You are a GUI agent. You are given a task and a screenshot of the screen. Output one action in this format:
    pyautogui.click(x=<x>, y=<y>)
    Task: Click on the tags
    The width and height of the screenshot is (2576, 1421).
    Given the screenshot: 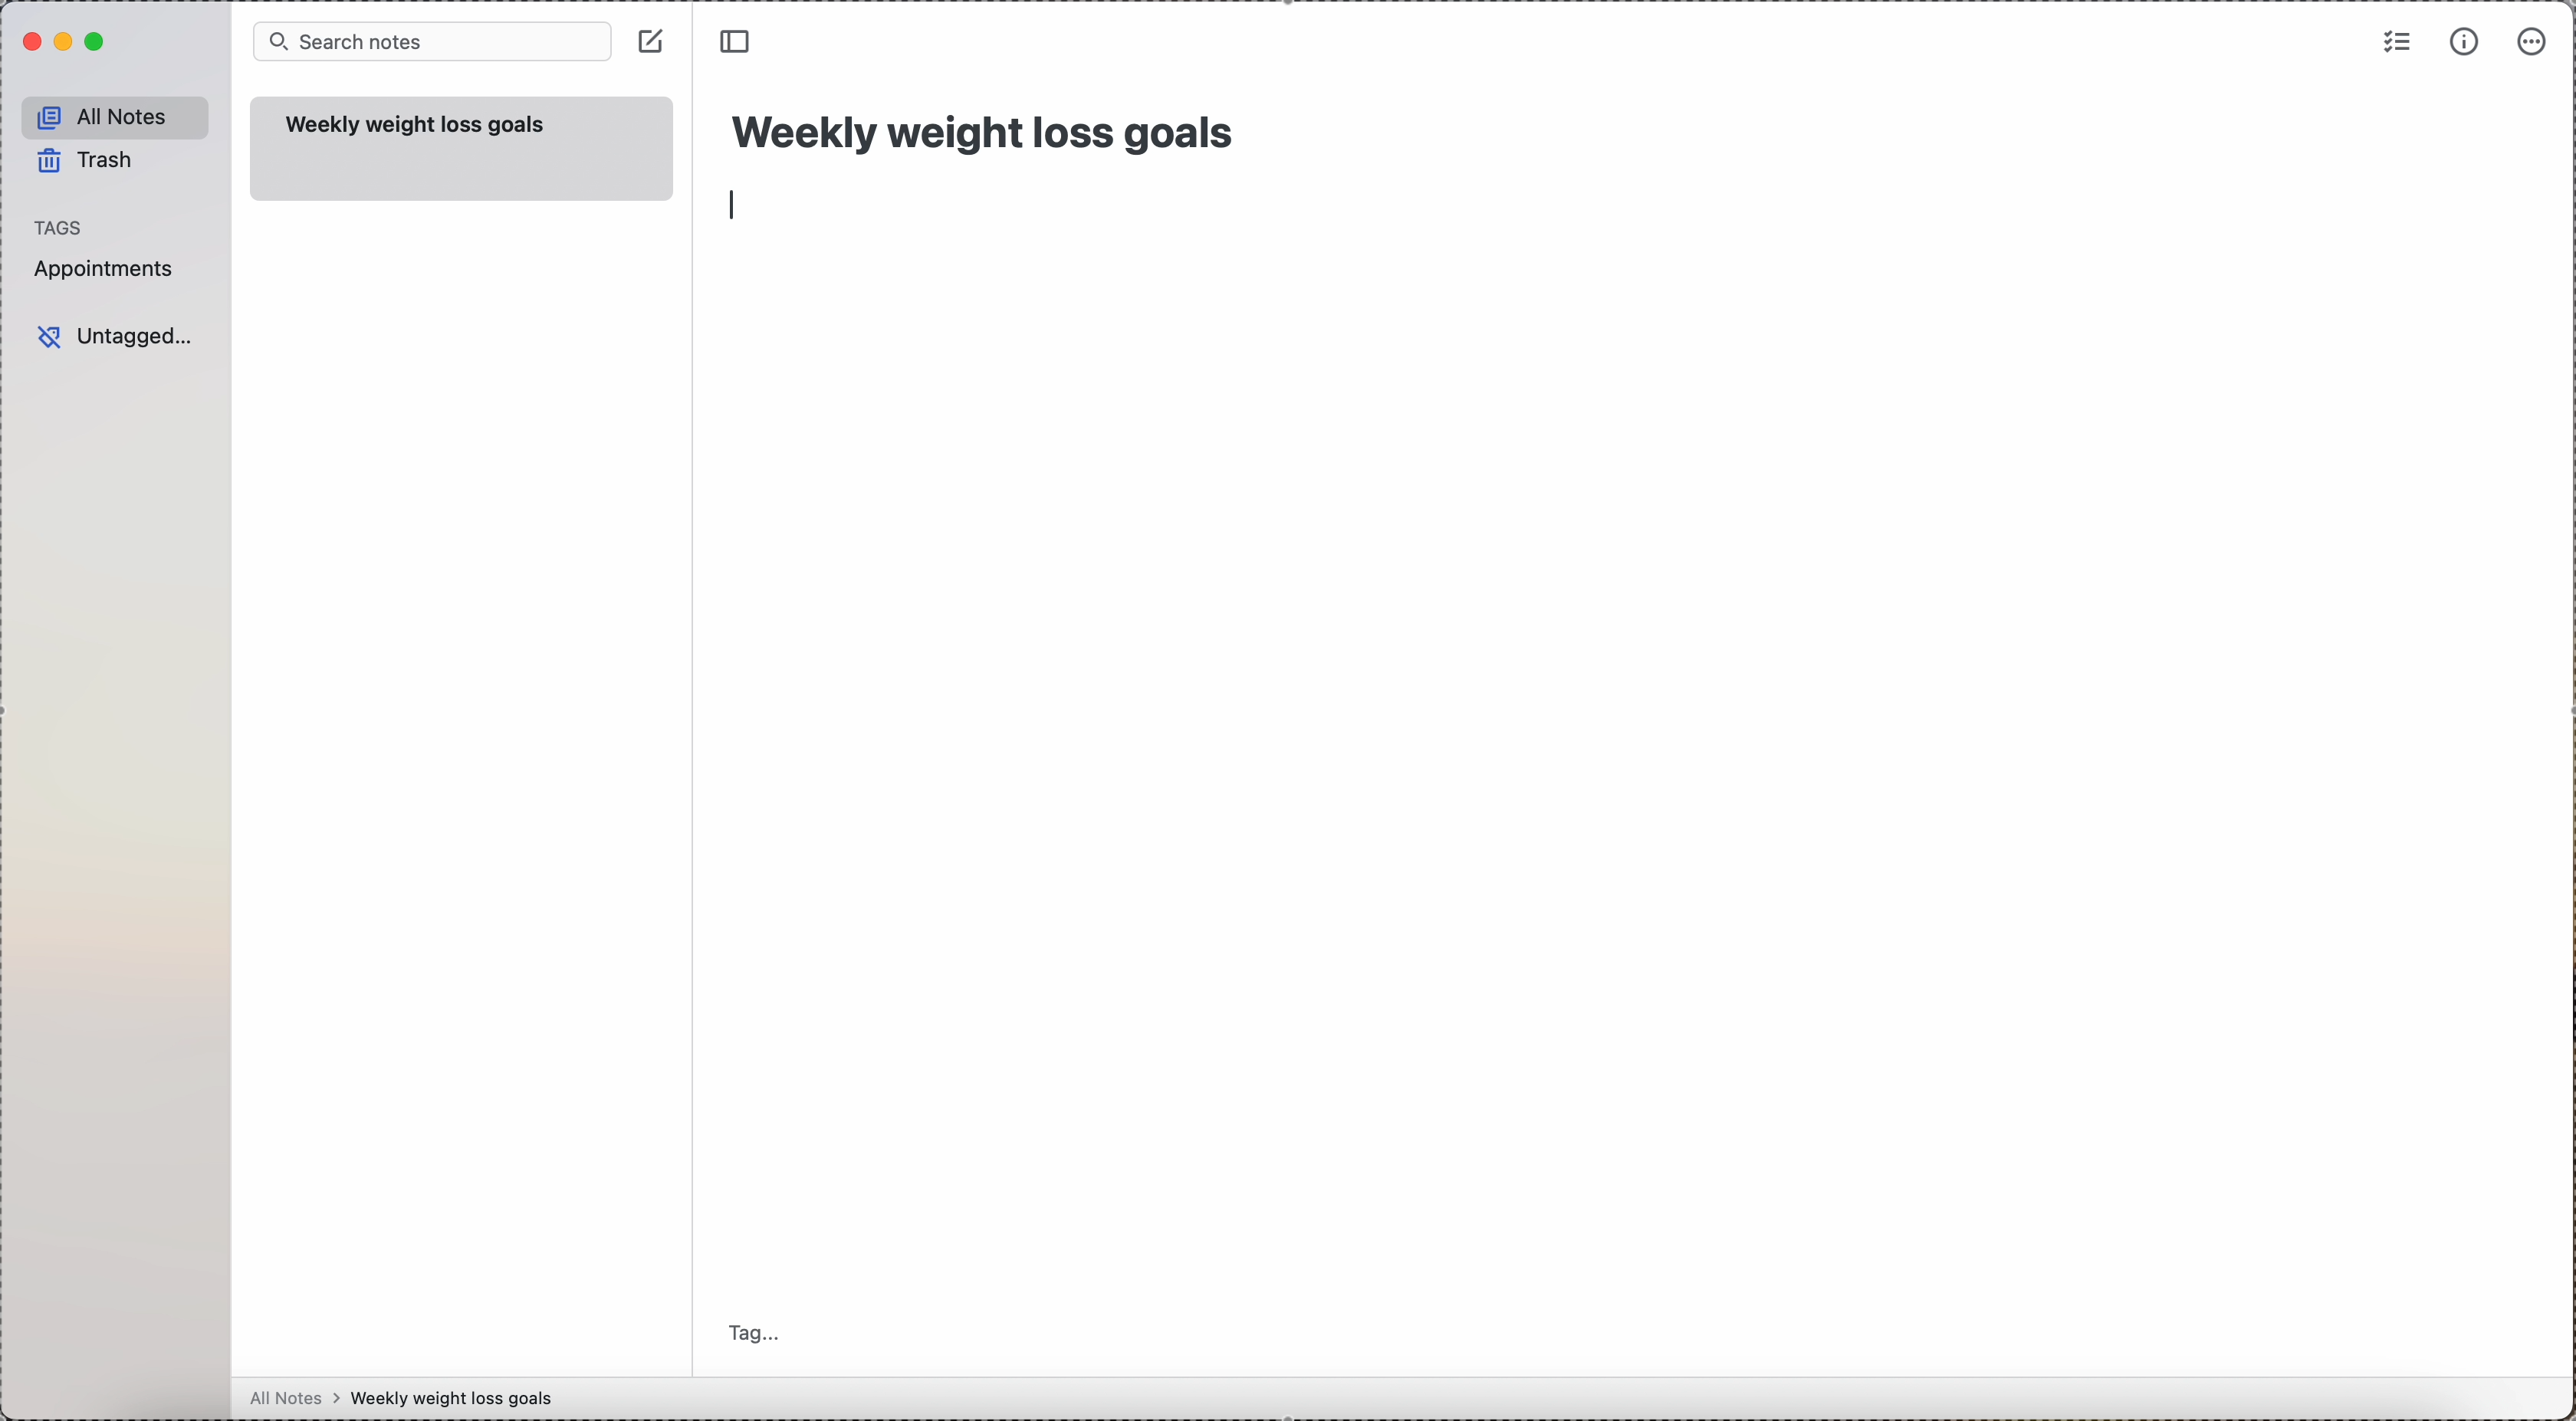 What is the action you would take?
    pyautogui.click(x=61, y=227)
    